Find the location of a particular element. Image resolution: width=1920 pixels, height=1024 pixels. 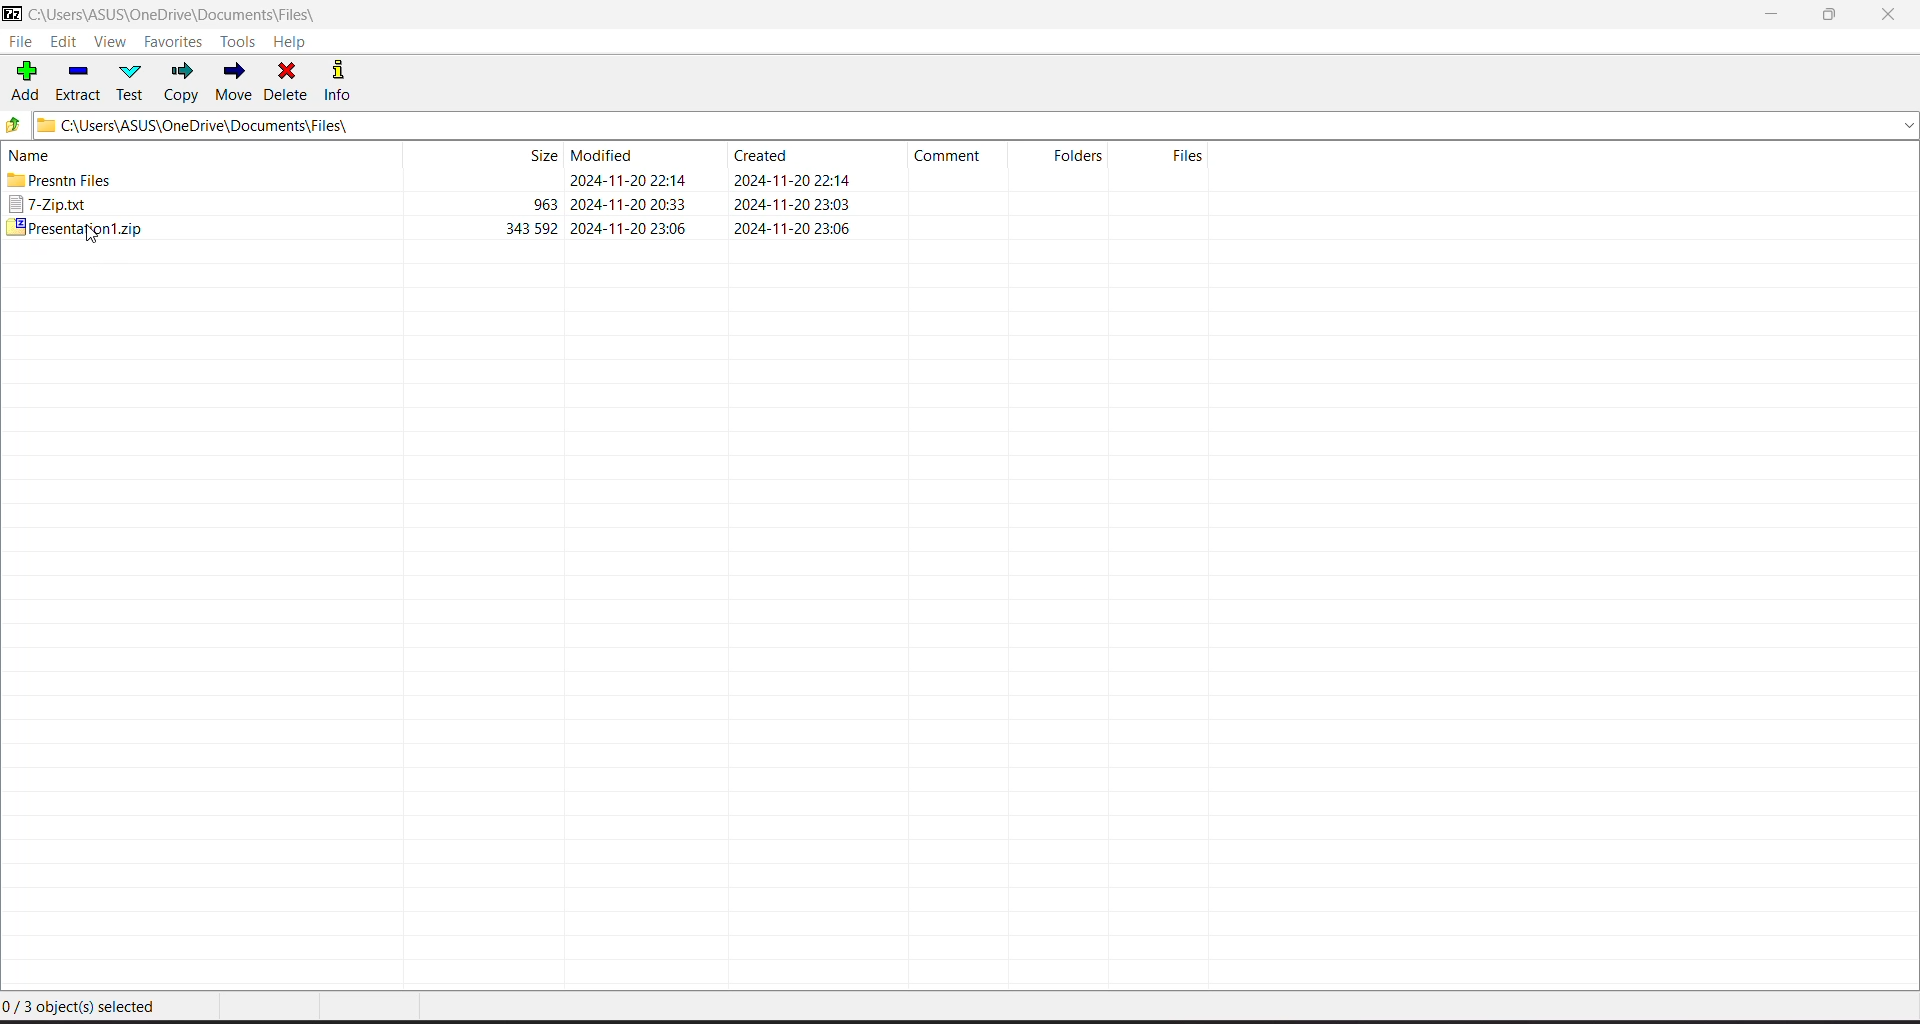

Cursor is located at coordinates (92, 236).